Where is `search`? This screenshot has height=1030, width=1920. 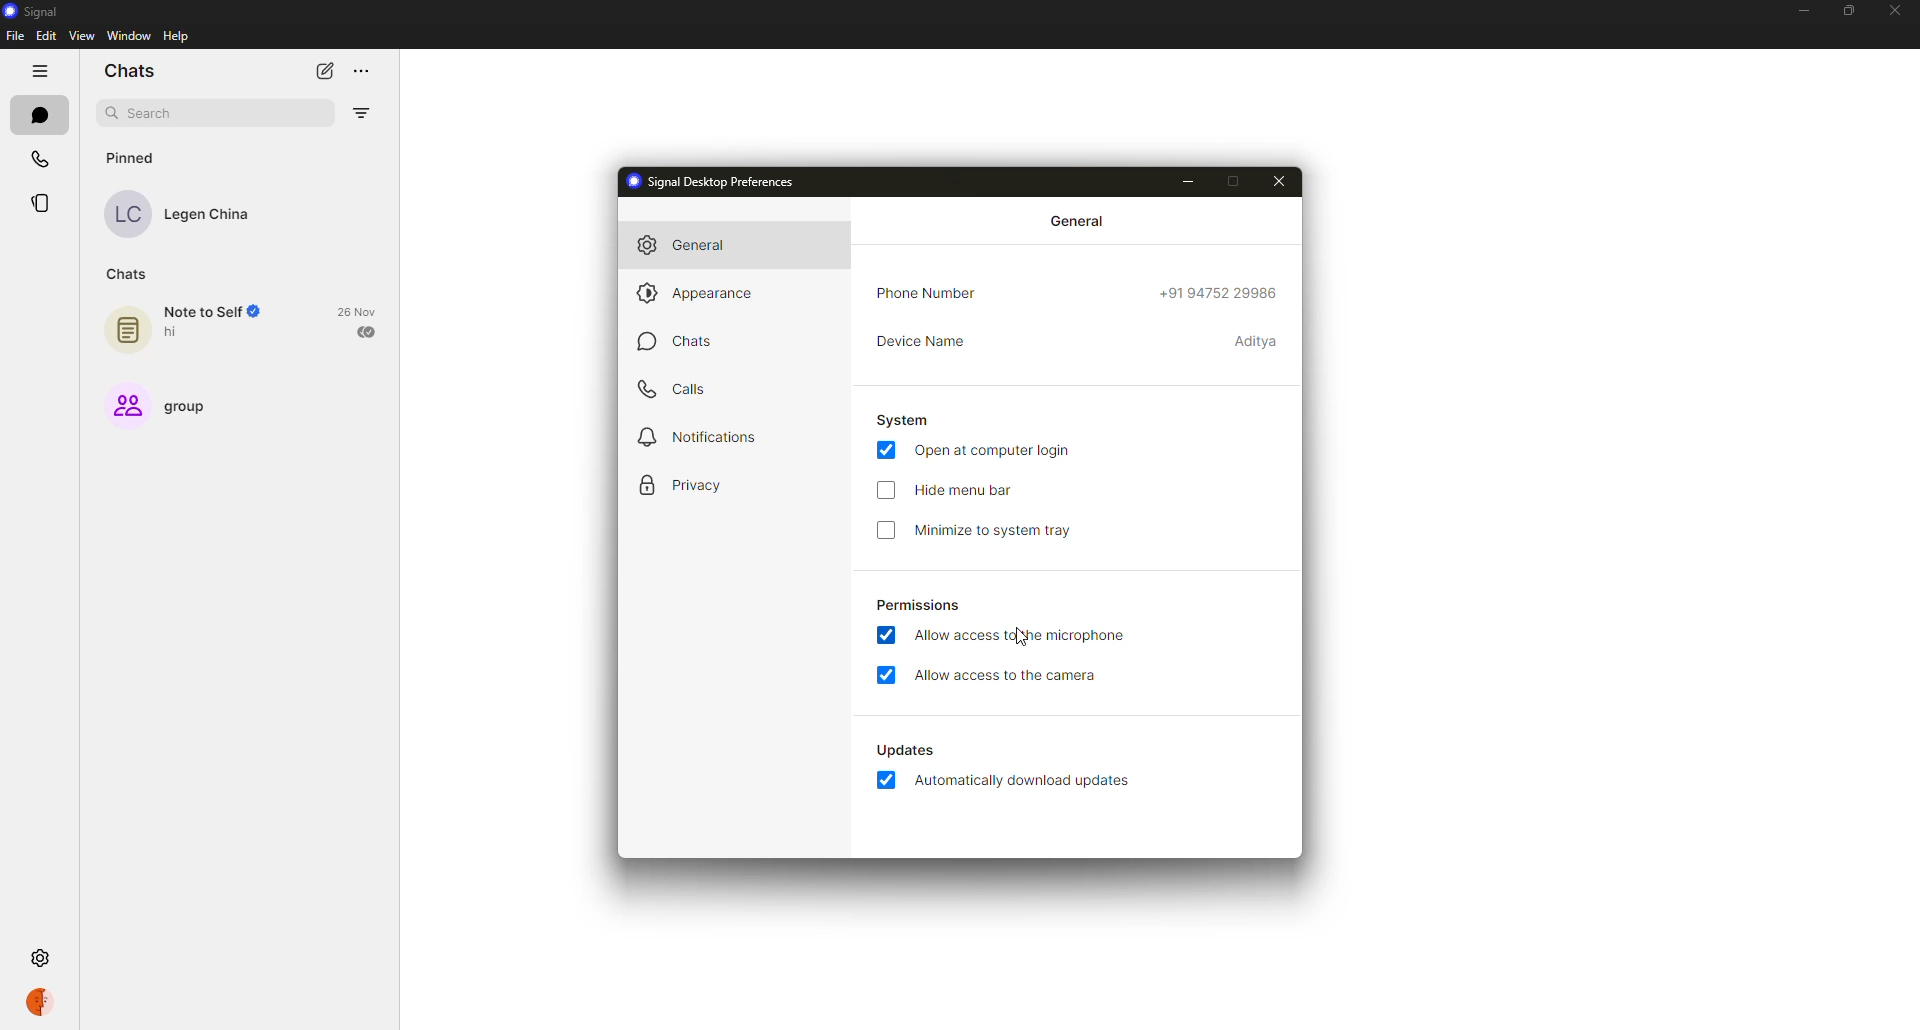
search is located at coordinates (152, 112).